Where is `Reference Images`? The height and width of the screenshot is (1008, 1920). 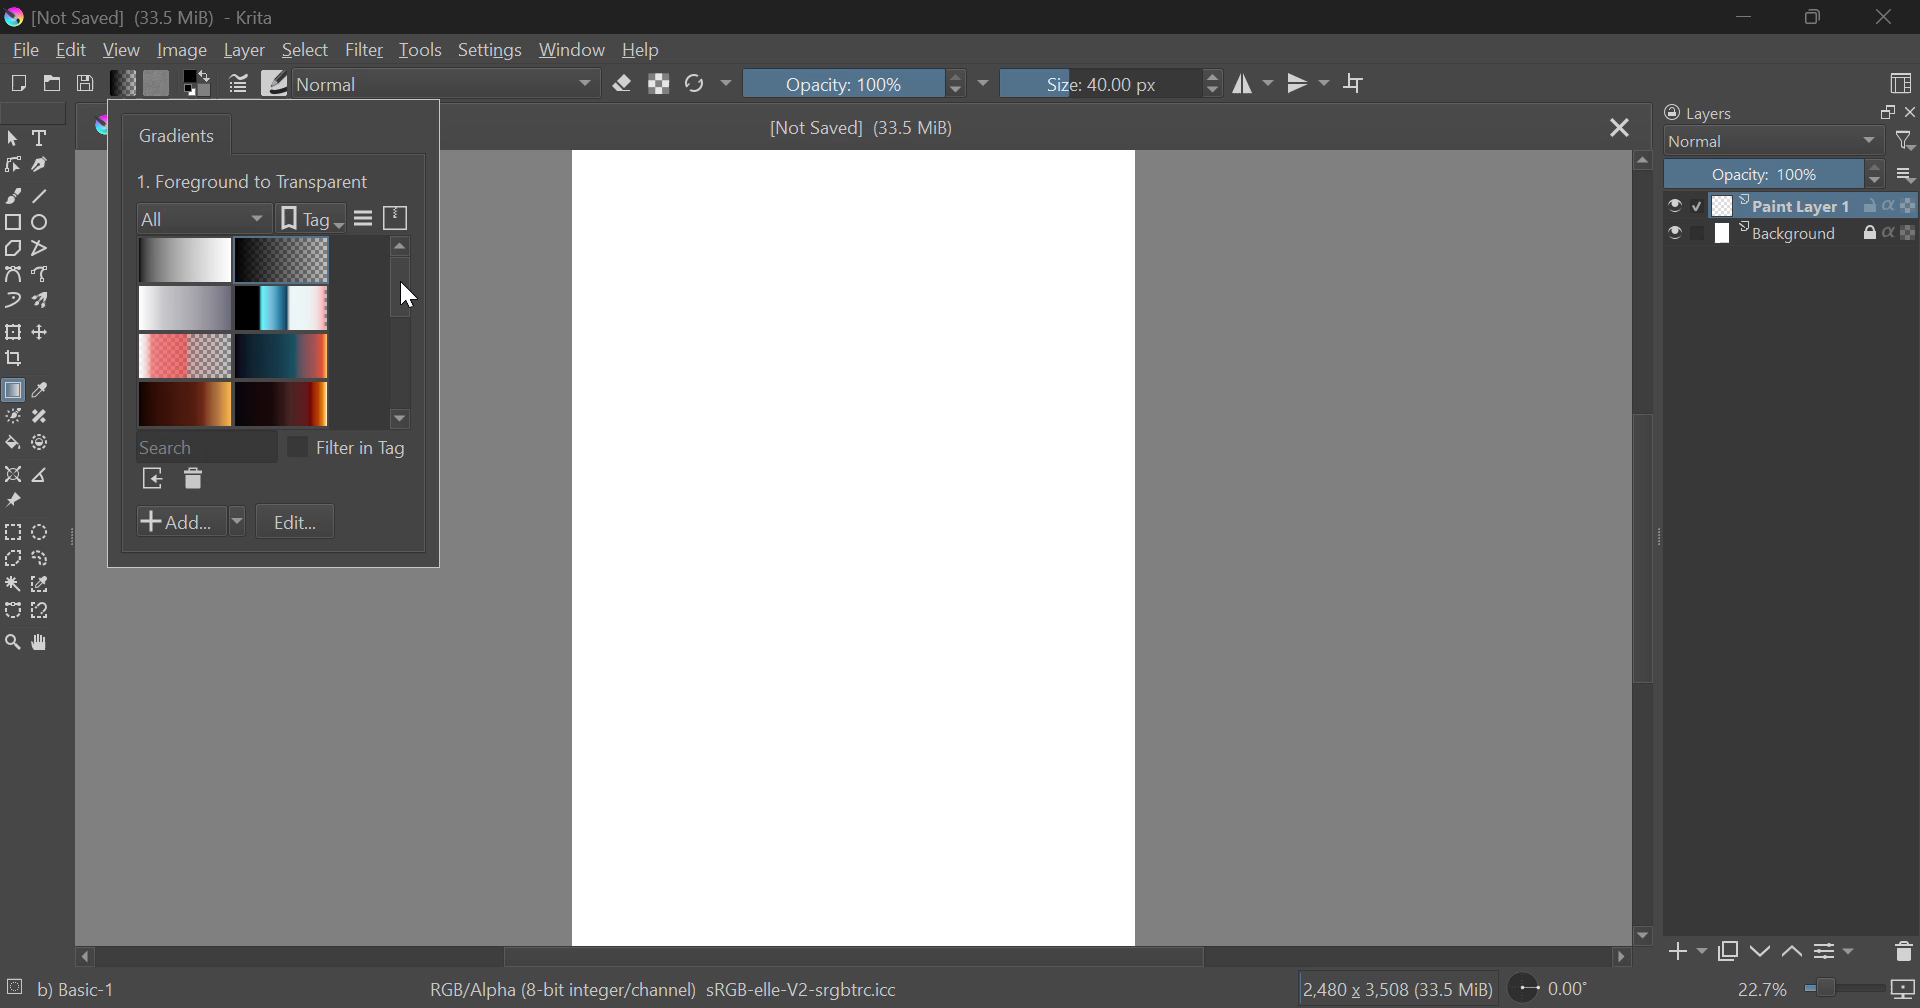 Reference Images is located at coordinates (12, 504).